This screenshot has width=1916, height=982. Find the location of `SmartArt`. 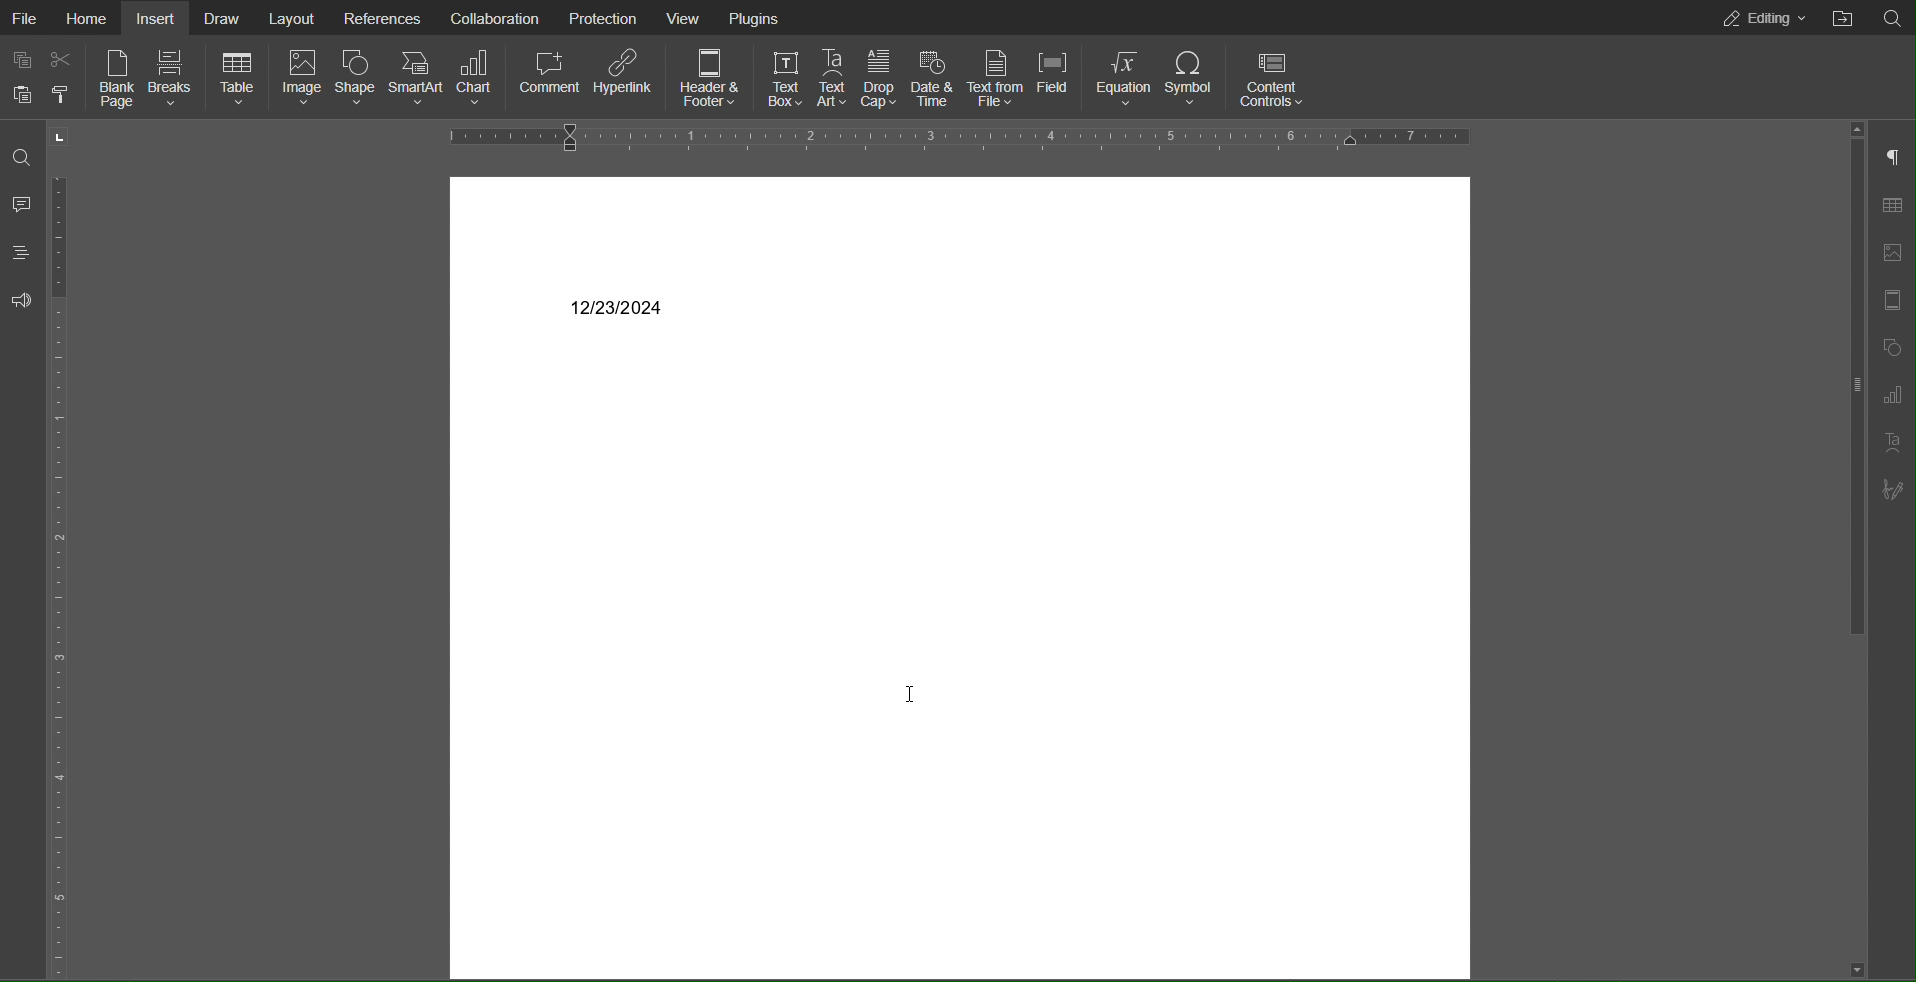

SmartArt is located at coordinates (415, 78).